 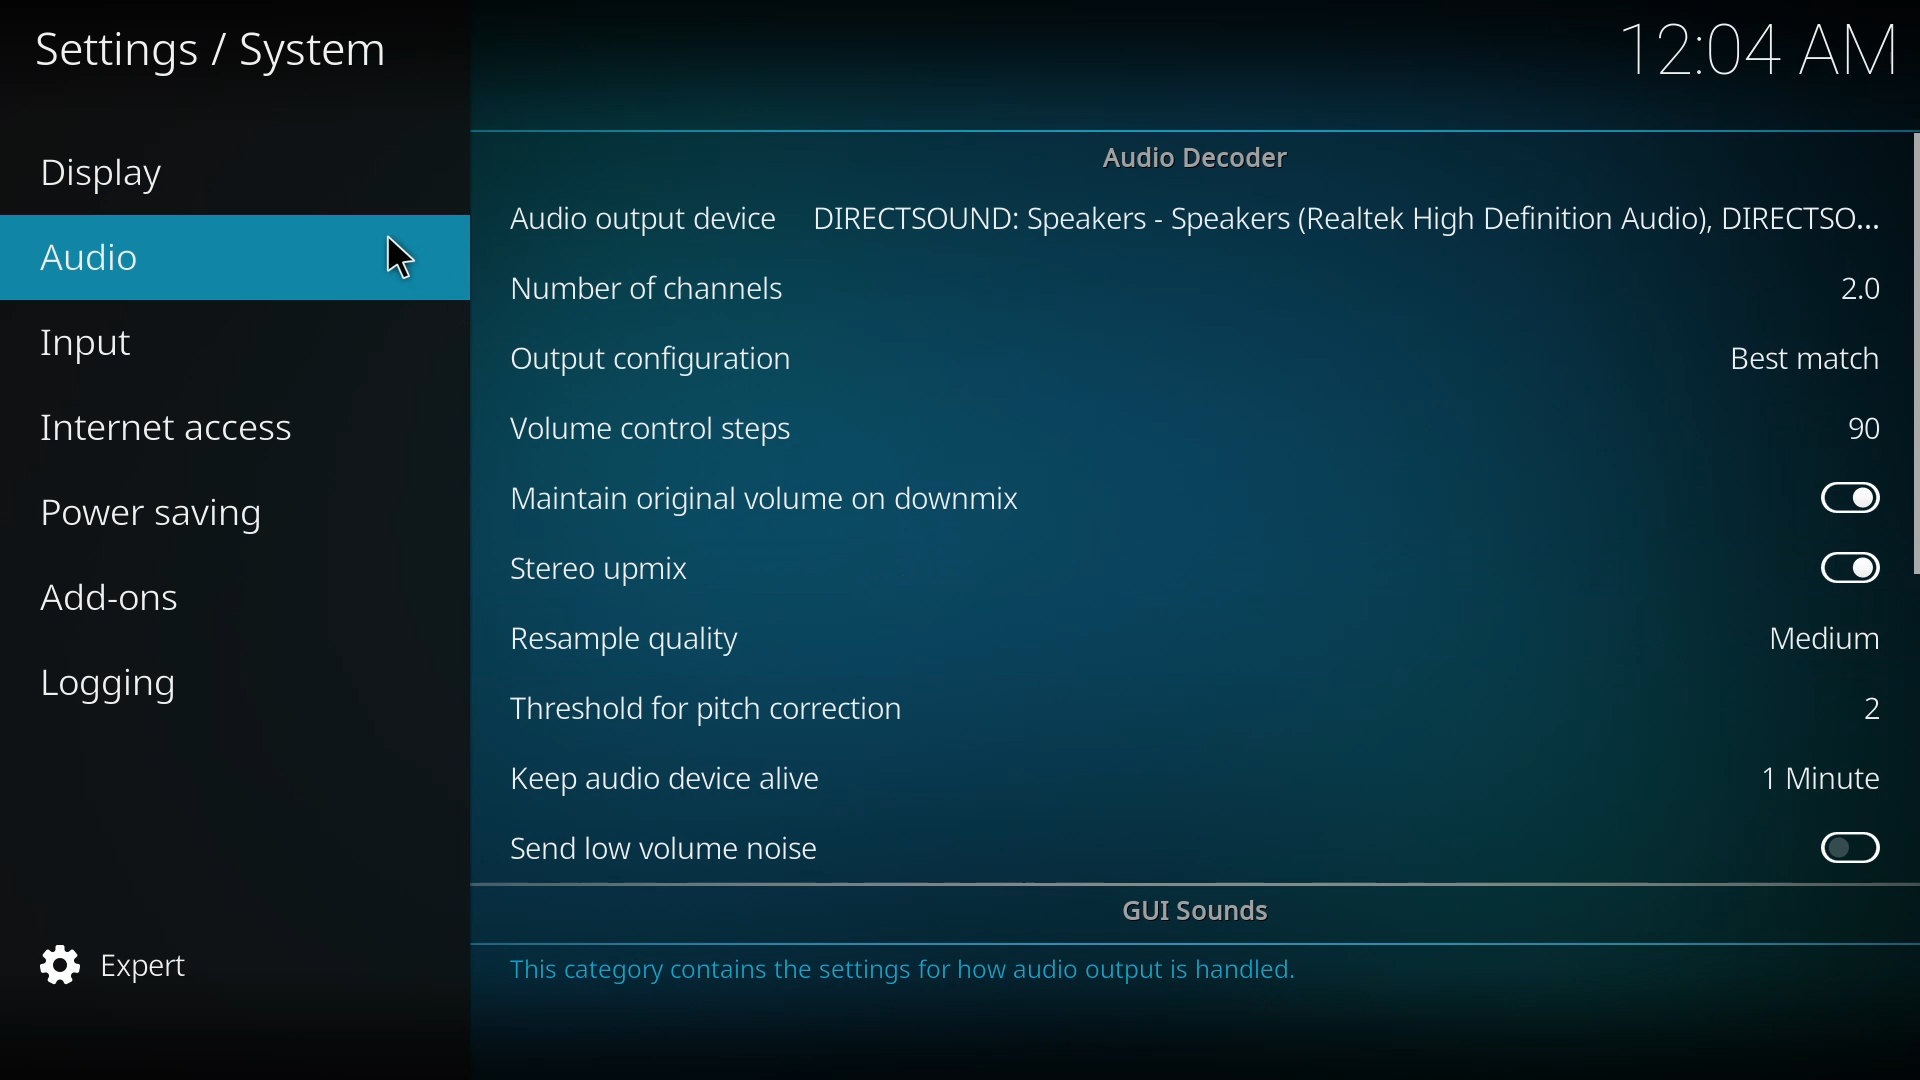 What do you see at coordinates (1863, 290) in the screenshot?
I see `2` at bounding box center [1863, 290].